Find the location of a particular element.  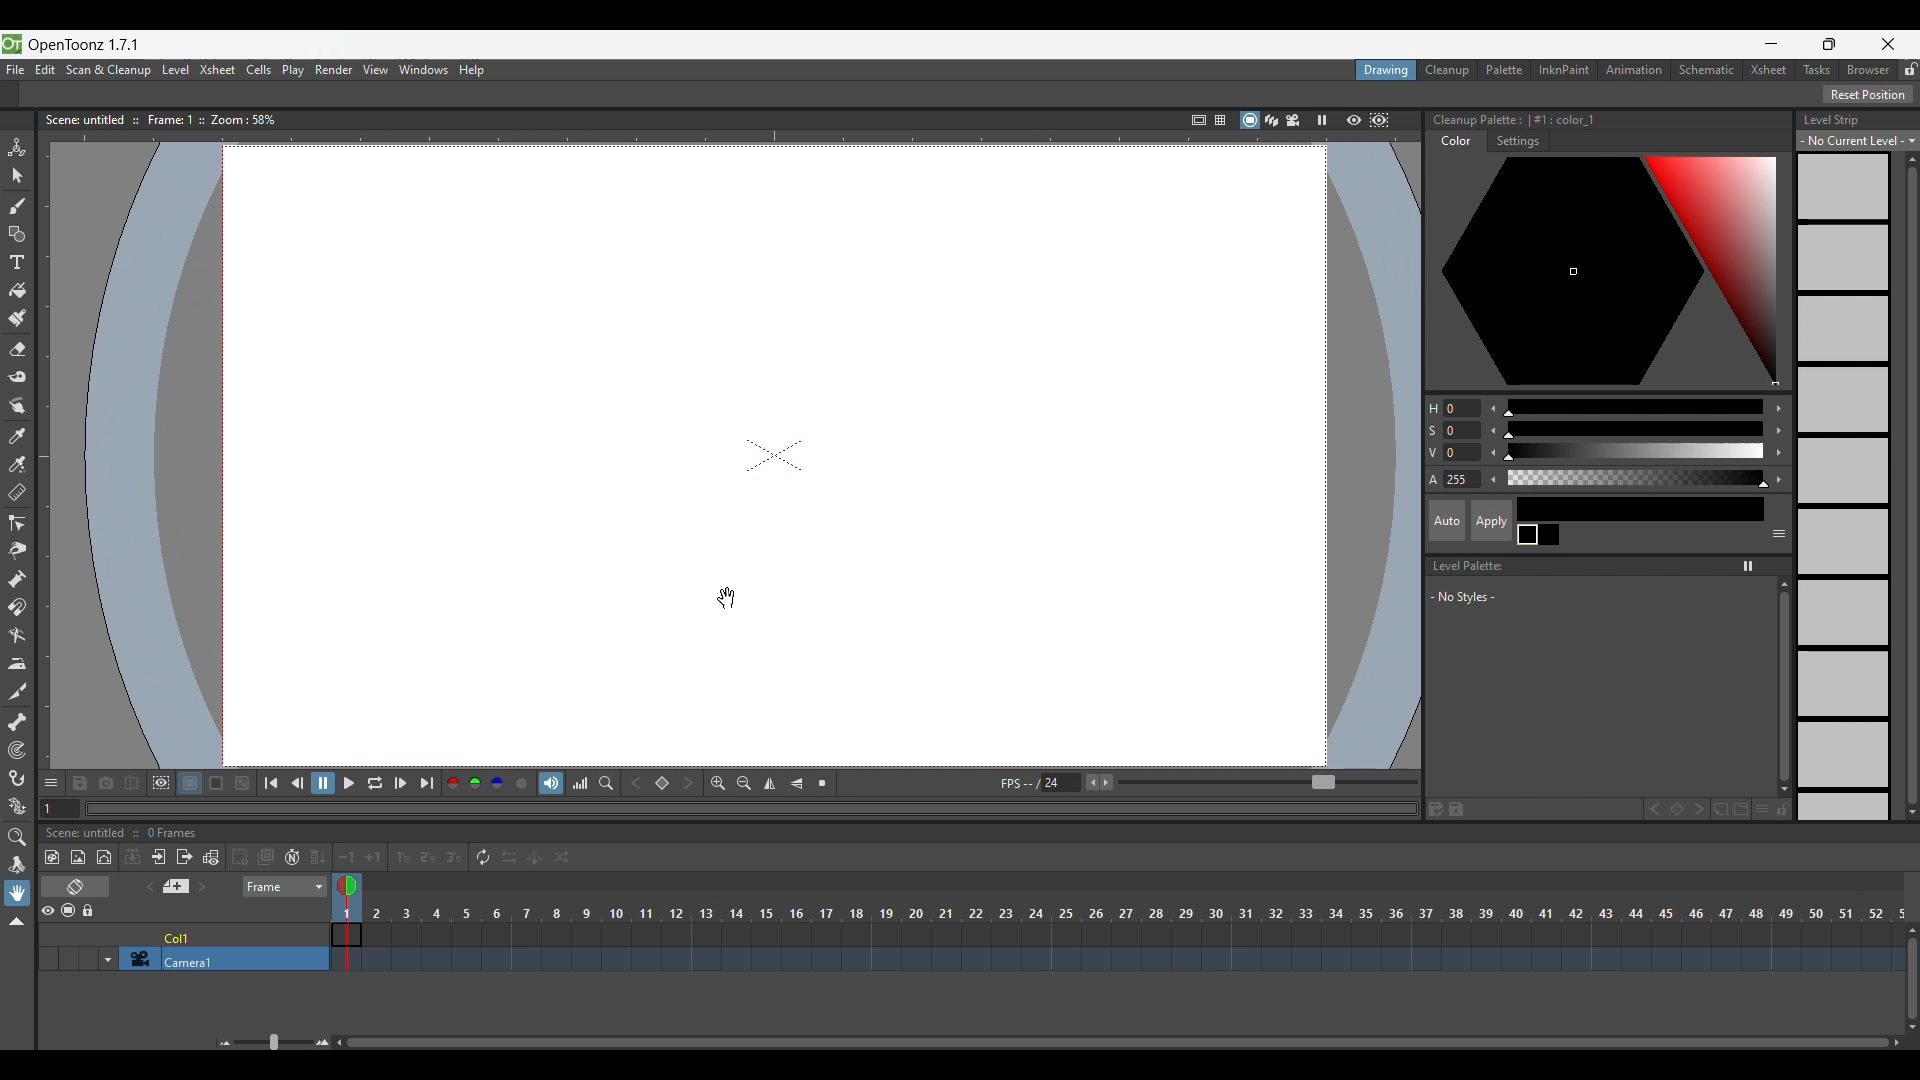

New toonz raster level is located at coordinates (52, 857).